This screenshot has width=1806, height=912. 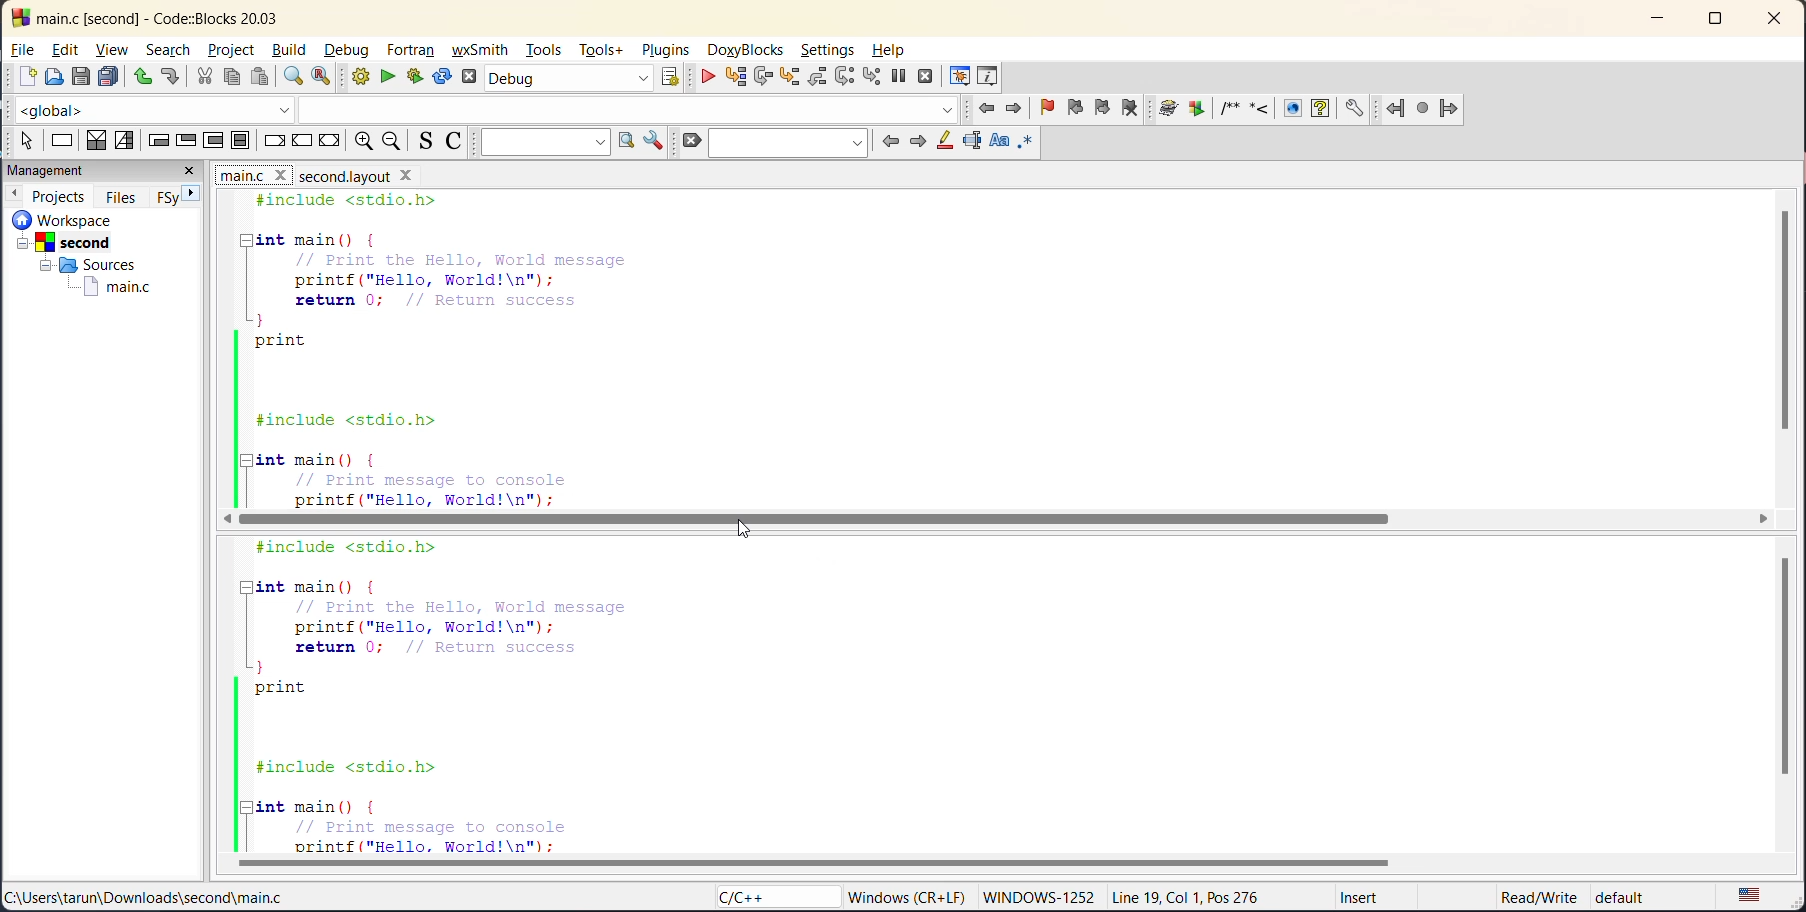 I want to click on search, so click(x=167, y=49).